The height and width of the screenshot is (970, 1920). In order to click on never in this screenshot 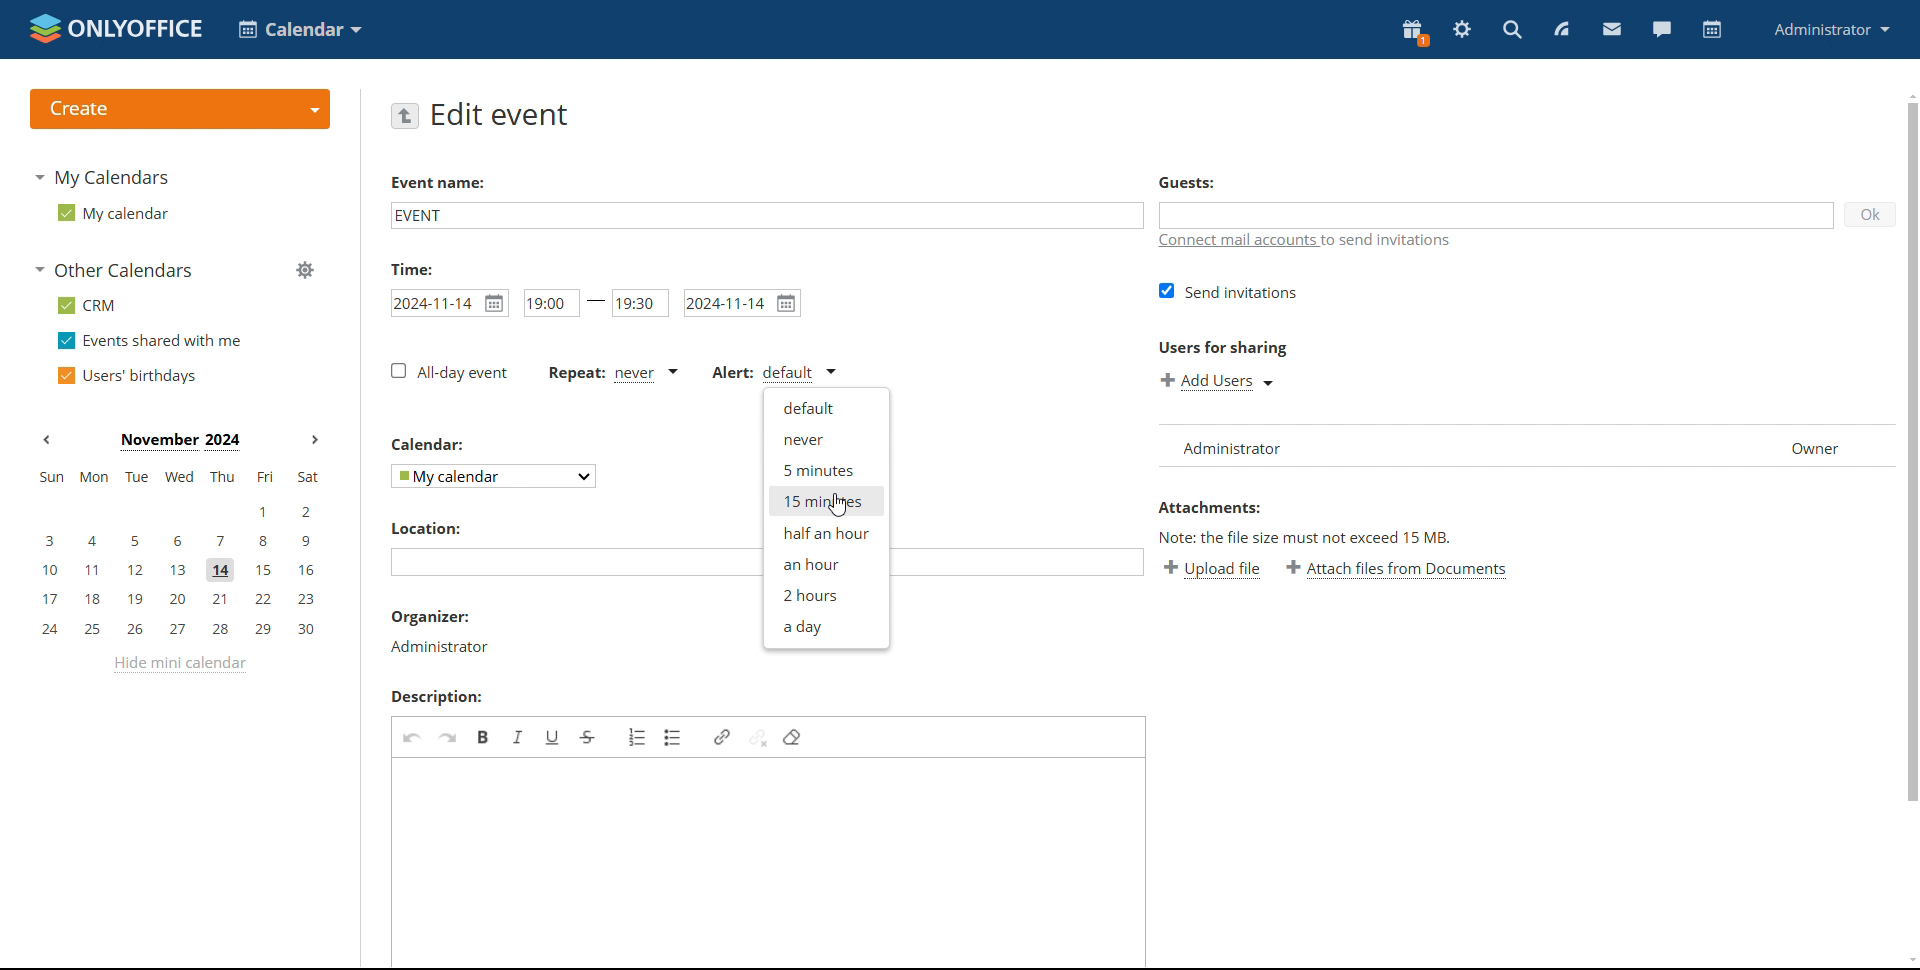, I will do `click(826, 439)`.